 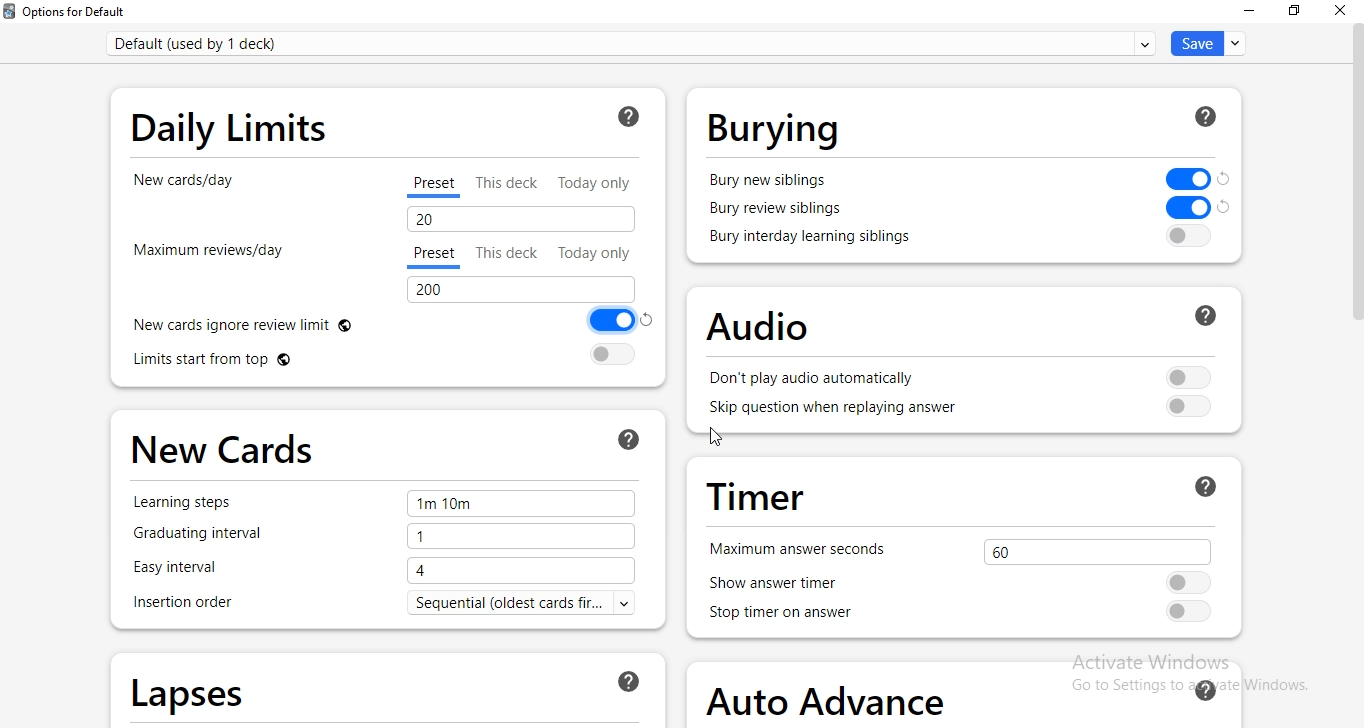 I want to click on graduating interval, so click(x=212, y=539).